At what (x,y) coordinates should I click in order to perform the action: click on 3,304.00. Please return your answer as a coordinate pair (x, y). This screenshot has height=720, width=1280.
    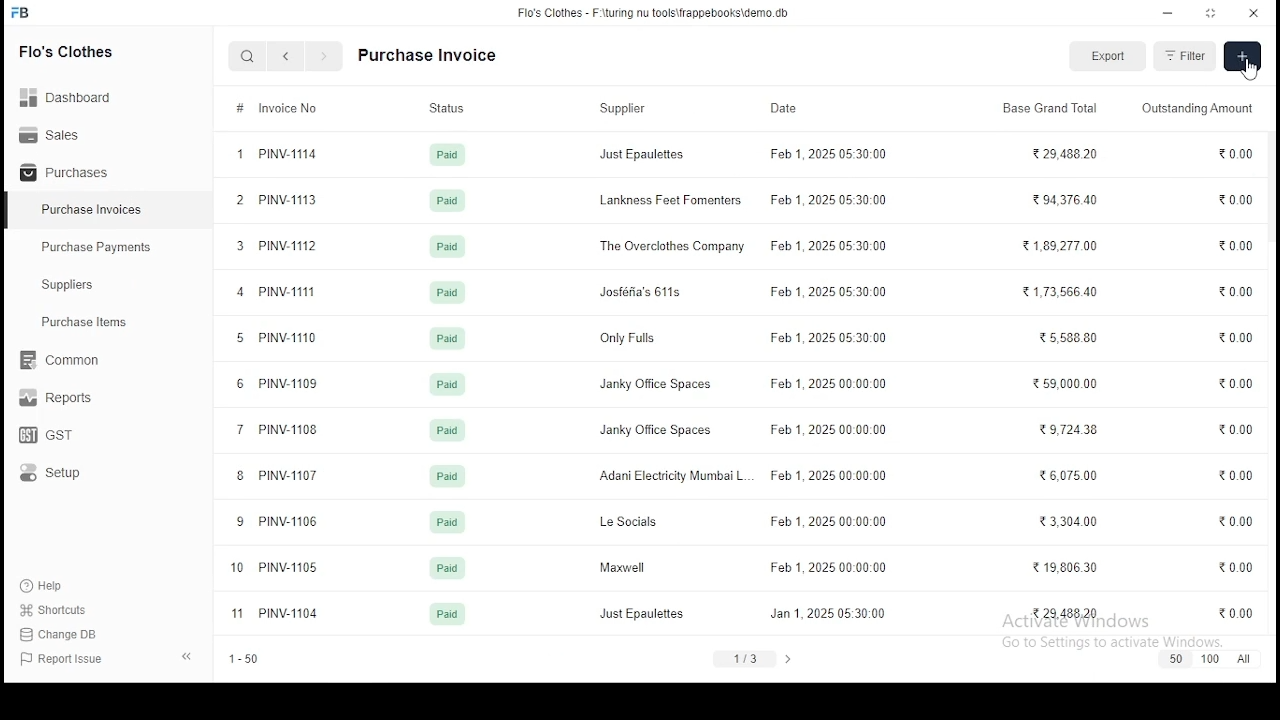
    Looking at the image, I should click on (1064, 521).